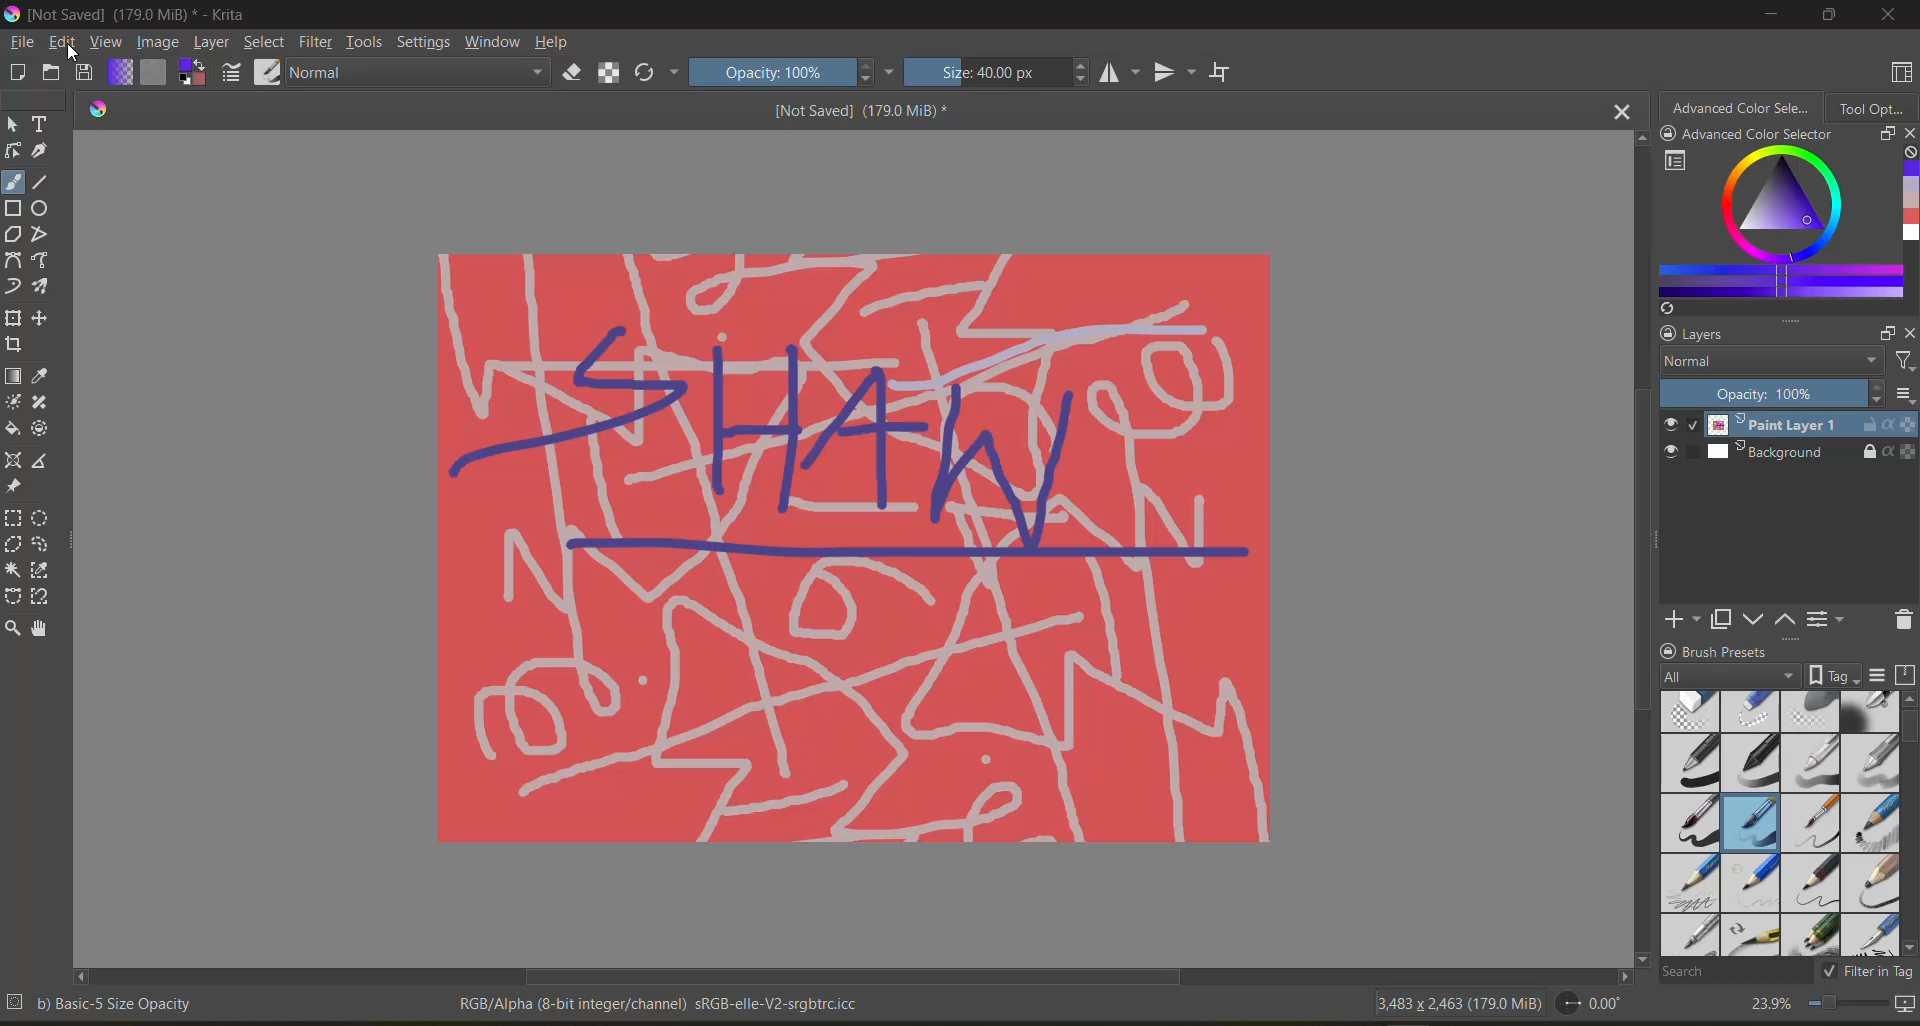  I want to click on line tool, so click(41, 181).